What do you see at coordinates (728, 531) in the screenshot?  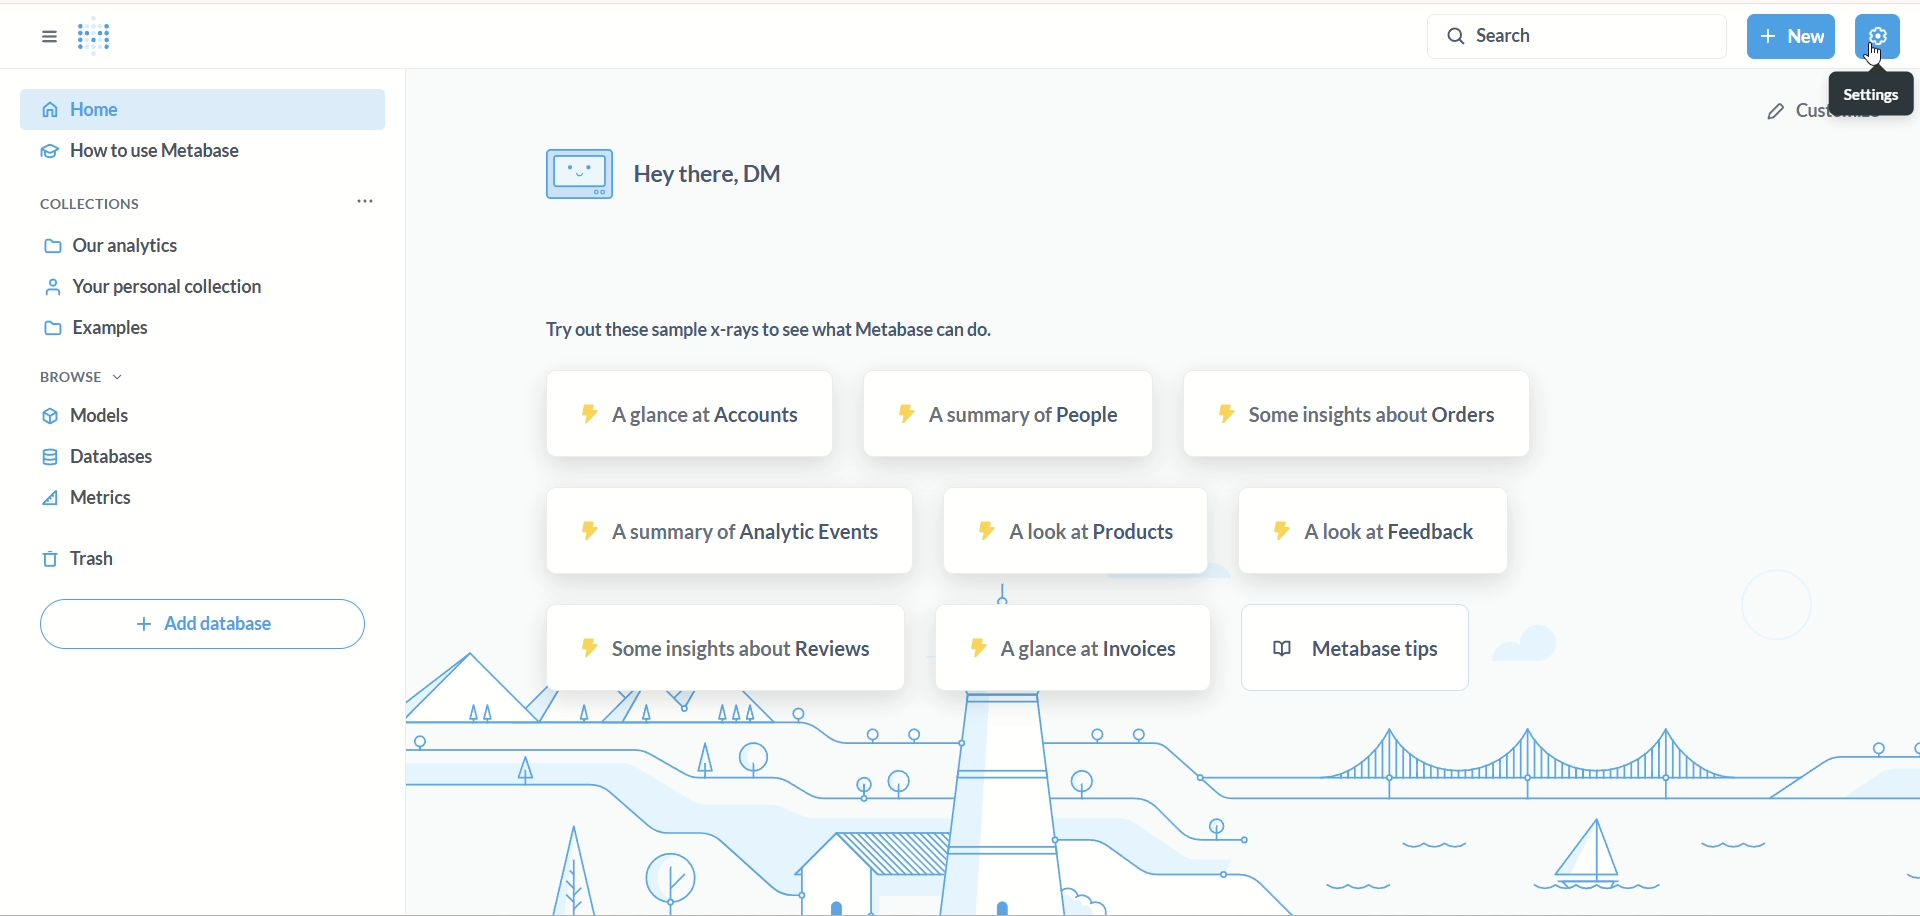 I see `analytic events` at bounding box center [728, 531].